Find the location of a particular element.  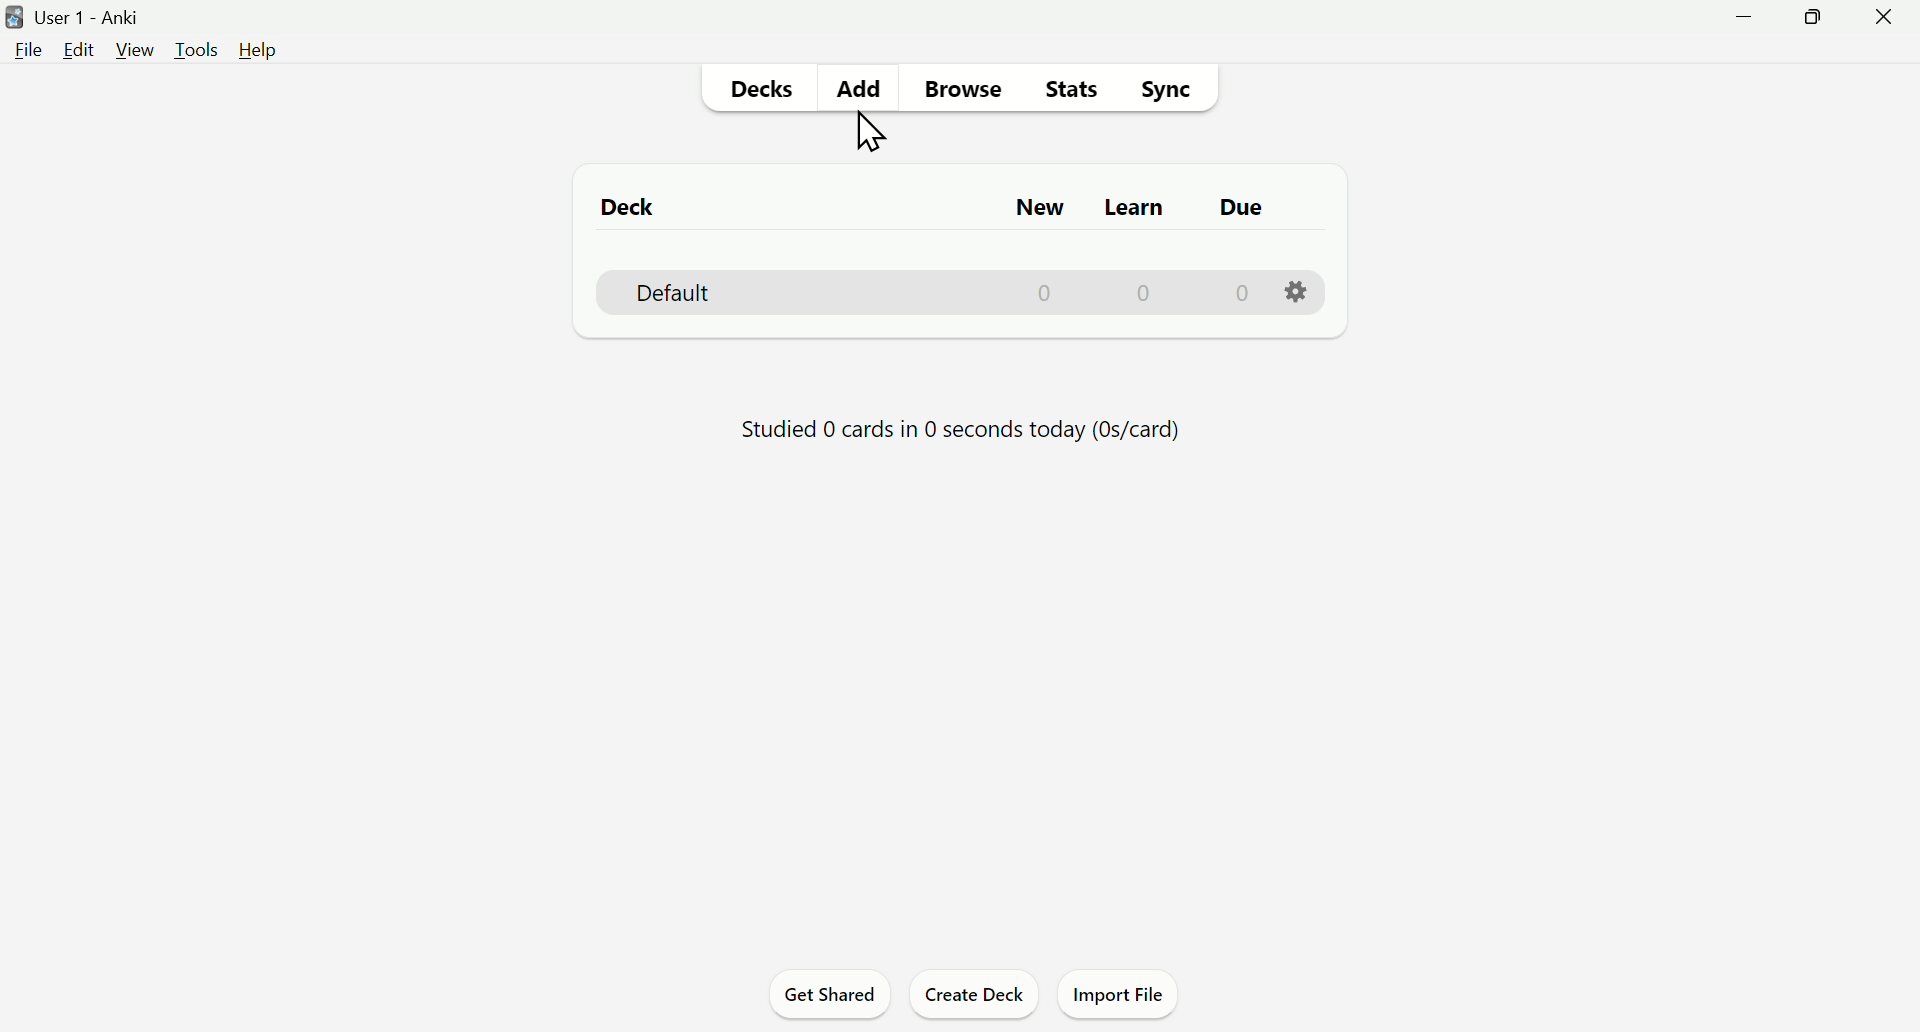

Edit is located at coordinates (81, 46).